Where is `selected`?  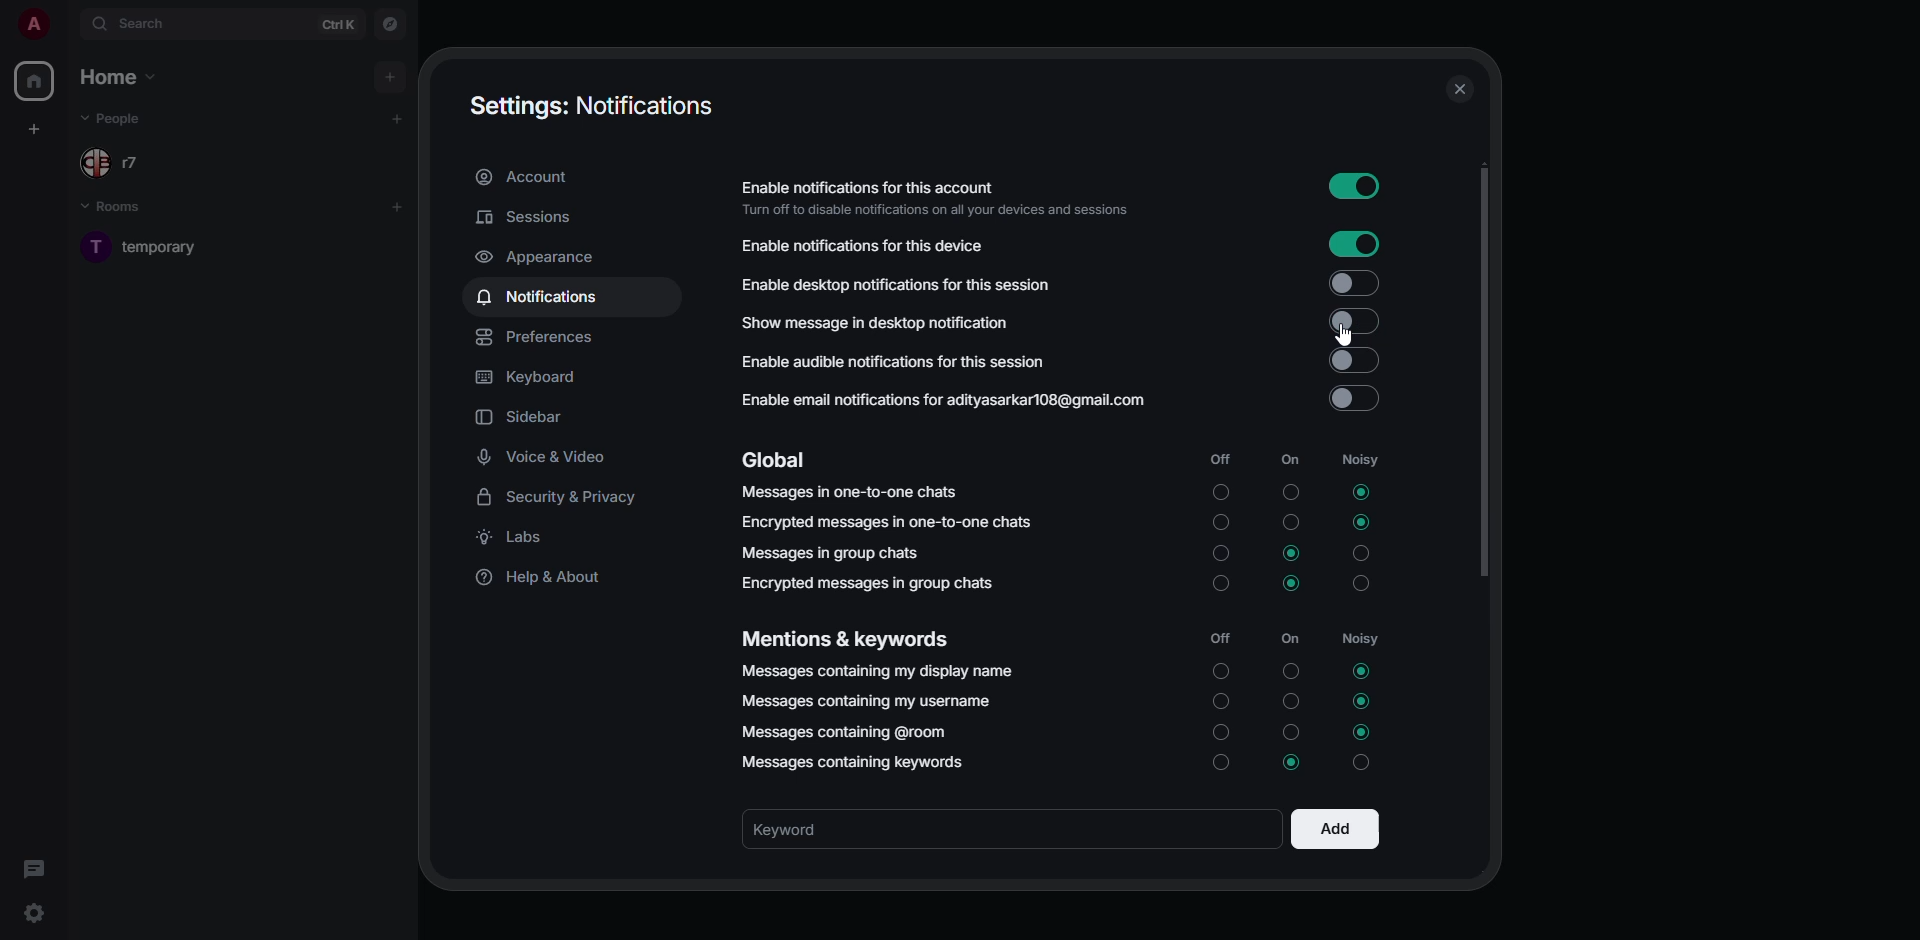
selected is located at coordinates (1359, 671).